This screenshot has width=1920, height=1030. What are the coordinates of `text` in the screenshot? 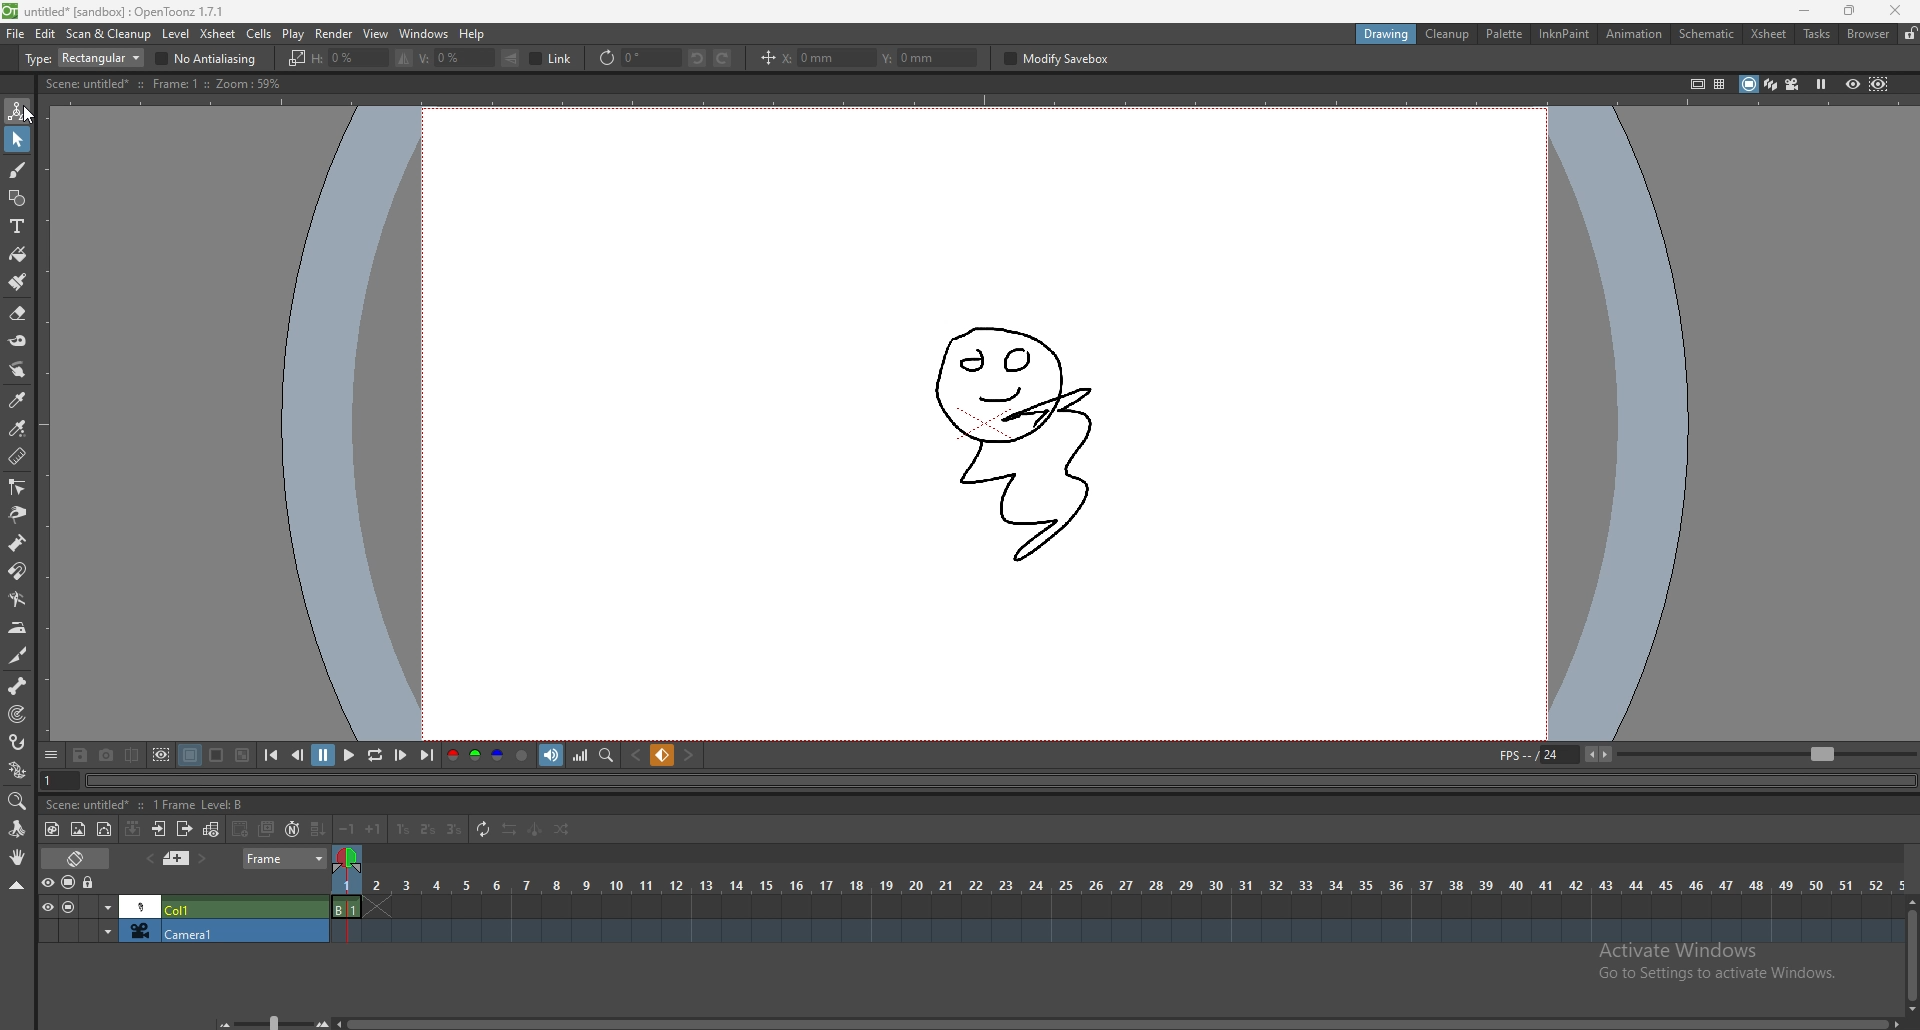 It's located at (18, 226).